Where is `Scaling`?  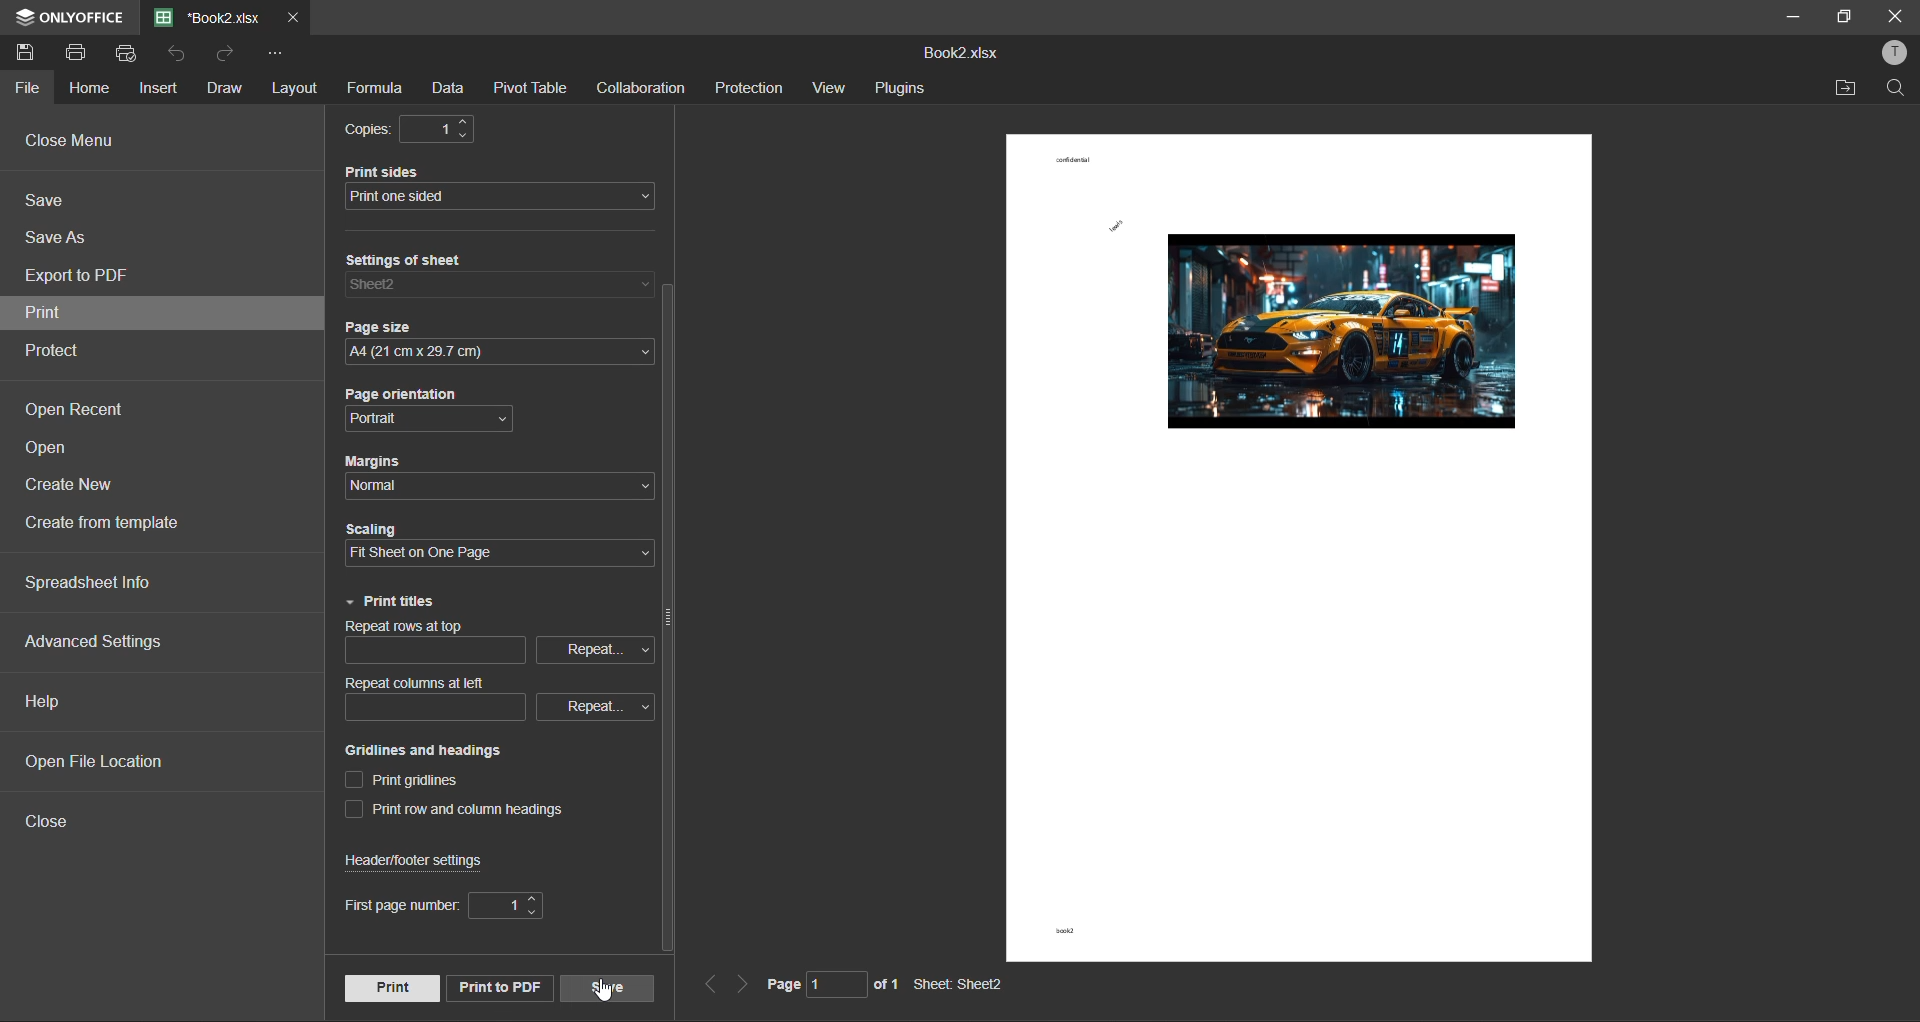 Scaling is located at coordinates (374, 529).